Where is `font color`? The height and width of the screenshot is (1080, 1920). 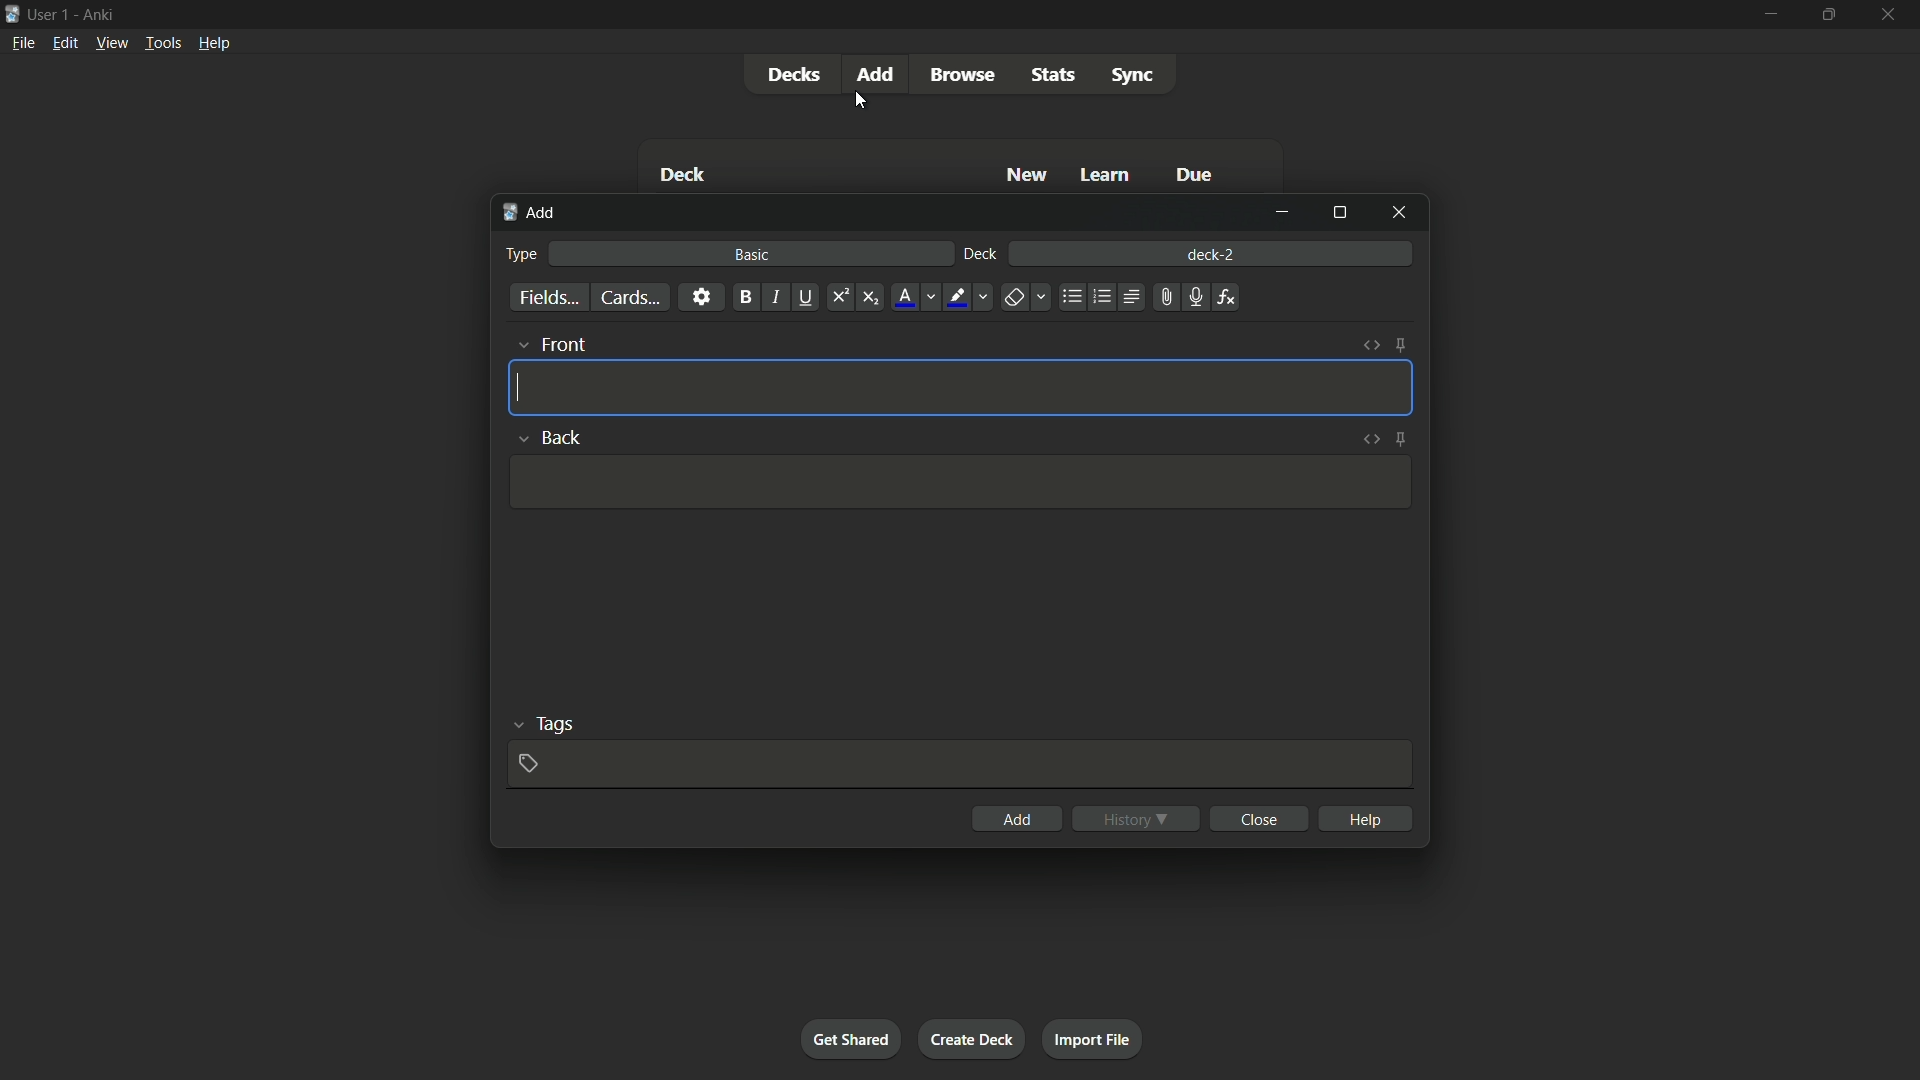
font color is located at coordinates (913, 296).